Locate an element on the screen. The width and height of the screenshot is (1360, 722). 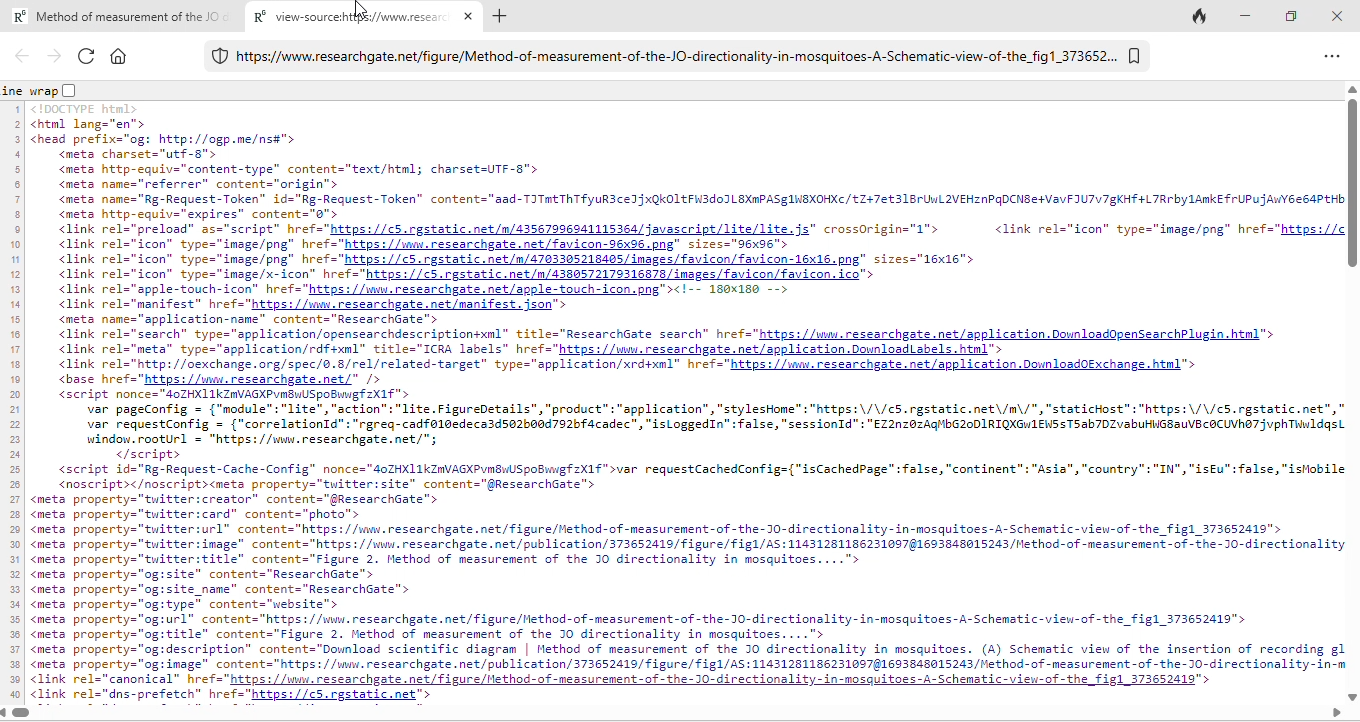
move down is located at coordinates (1352, 696).